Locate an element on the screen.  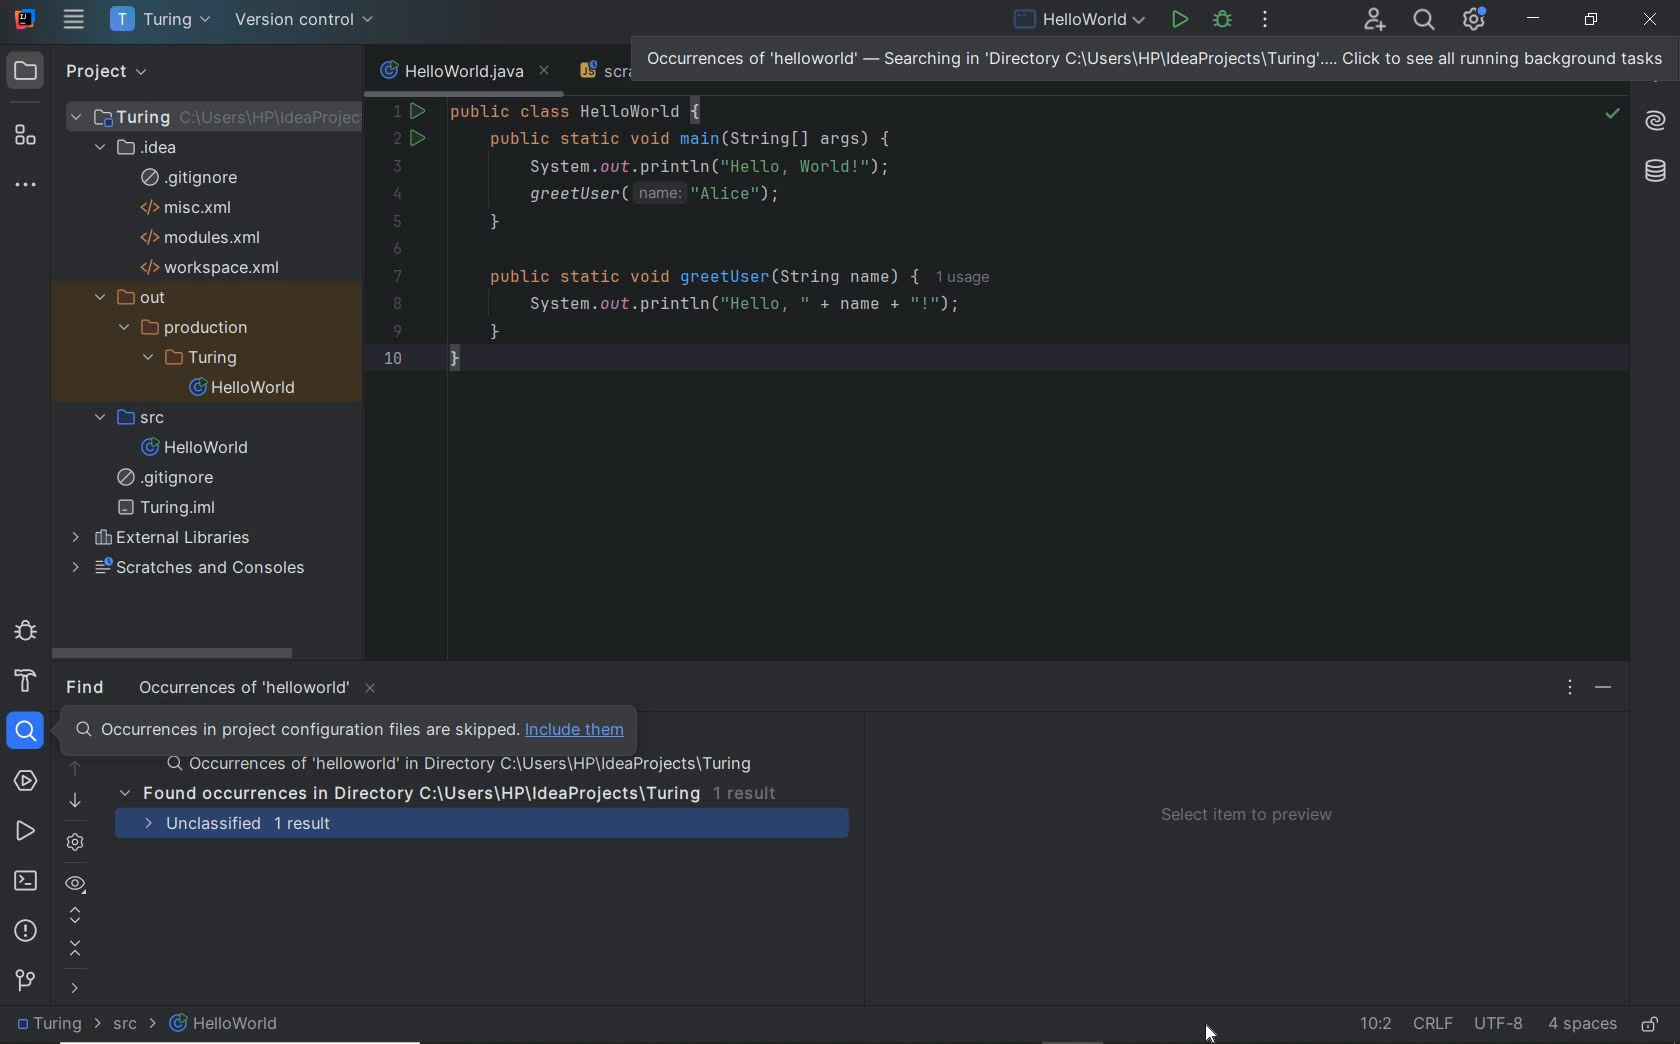
debug is located at coordinates (1223, 23).